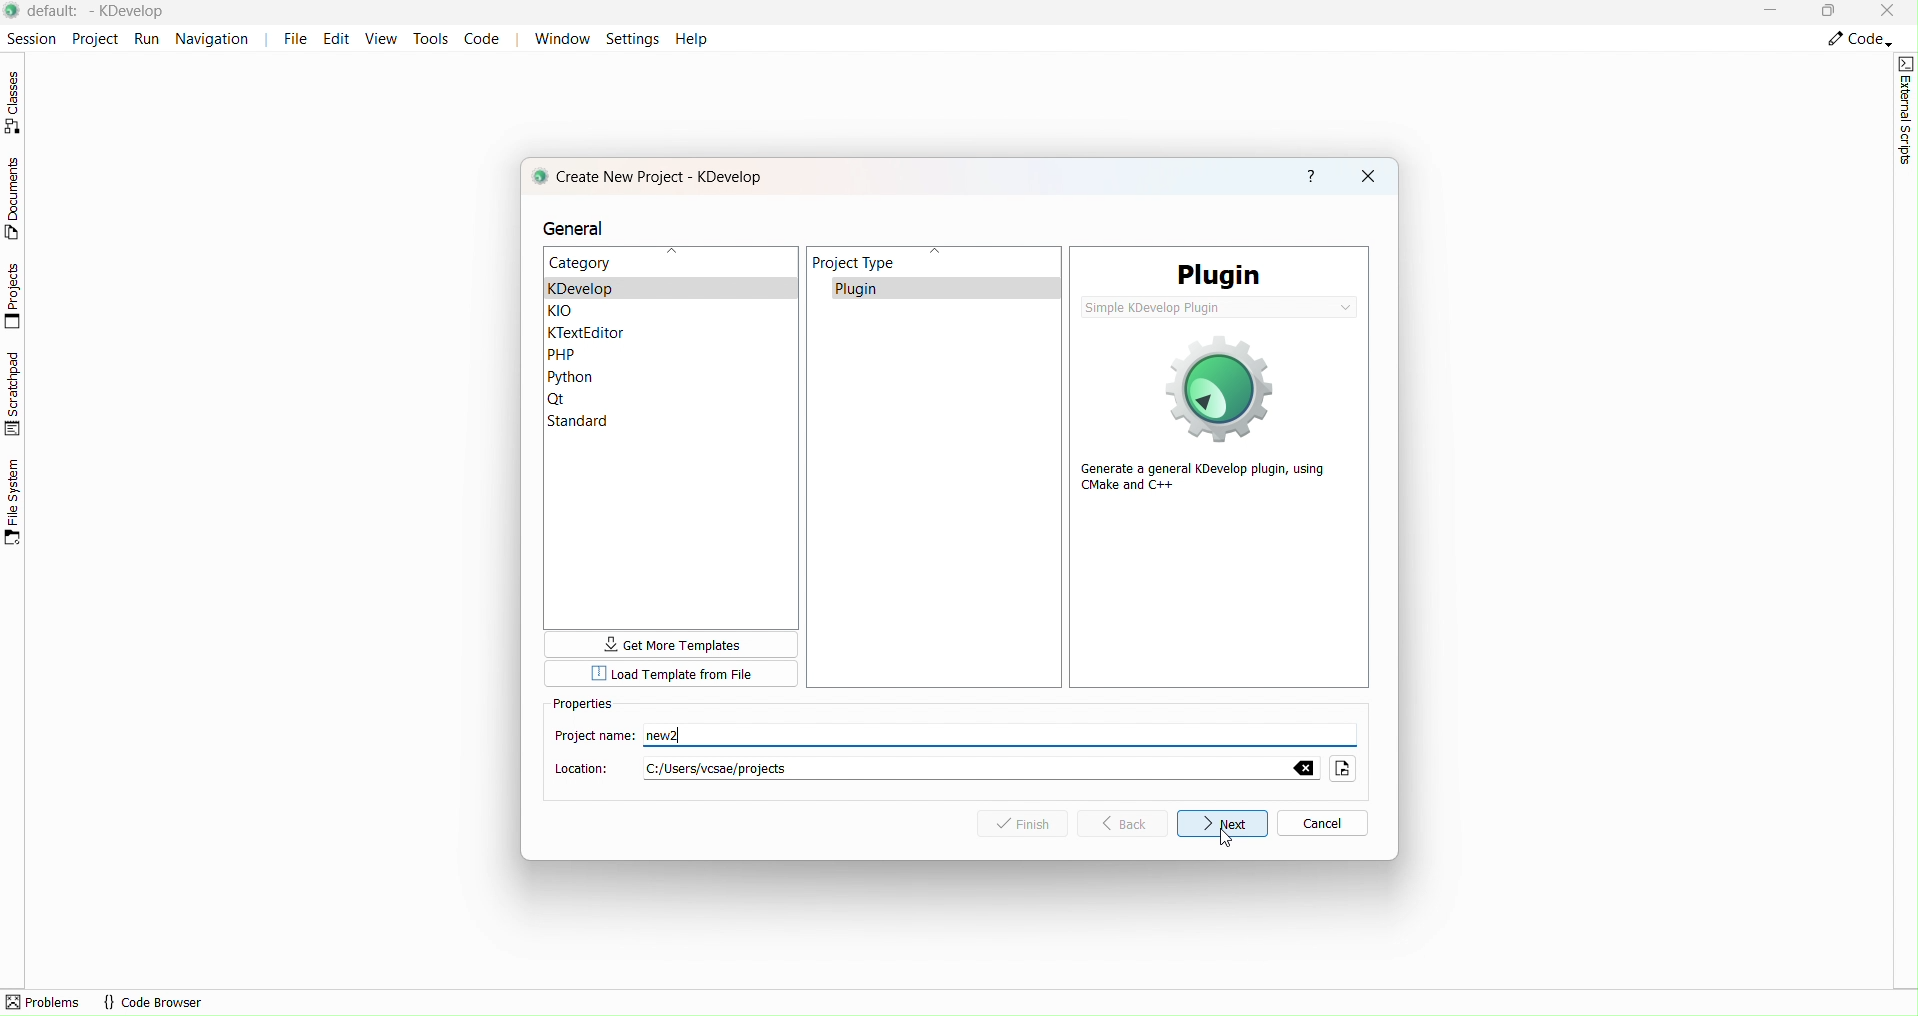 This screenshot has height=1016, width=1918. Describe the element at coordinates (1227, 837) in the screenshot. I see `cursor` at that location.